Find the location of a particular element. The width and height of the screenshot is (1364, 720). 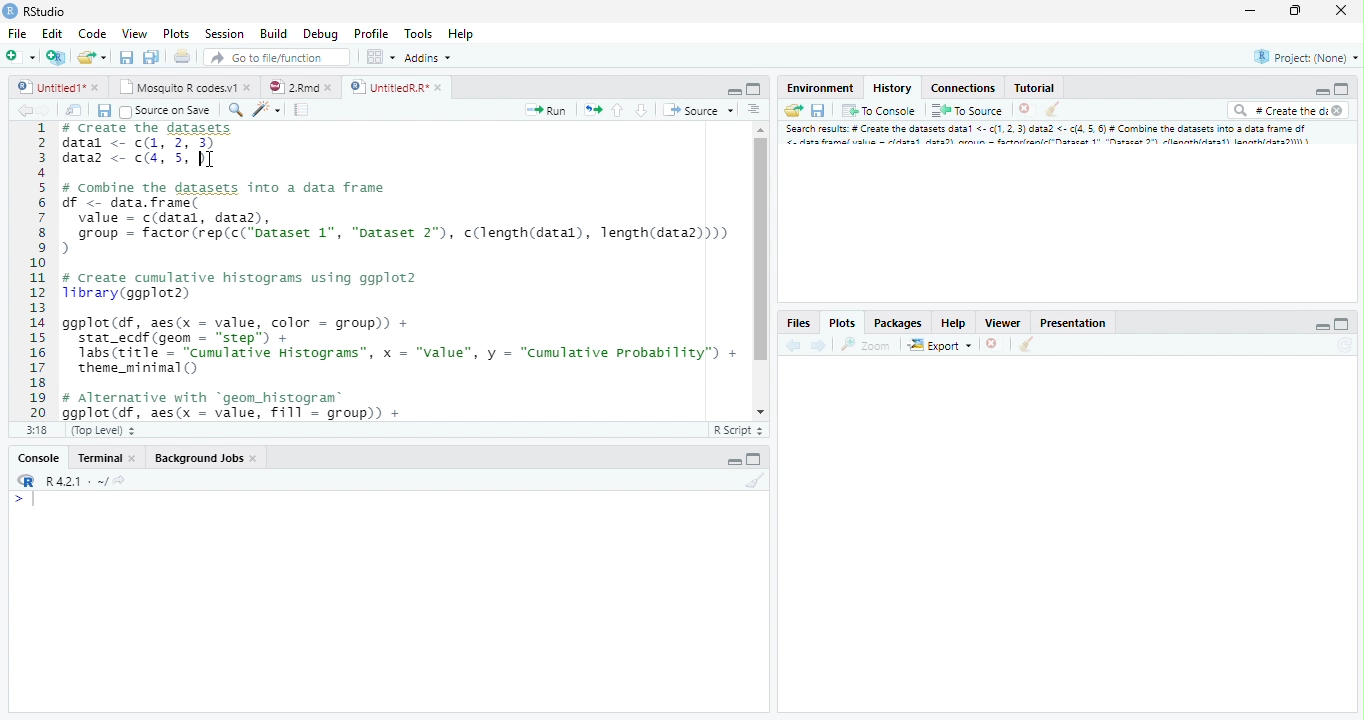

Maximize is located at coordinates (1340, 90).